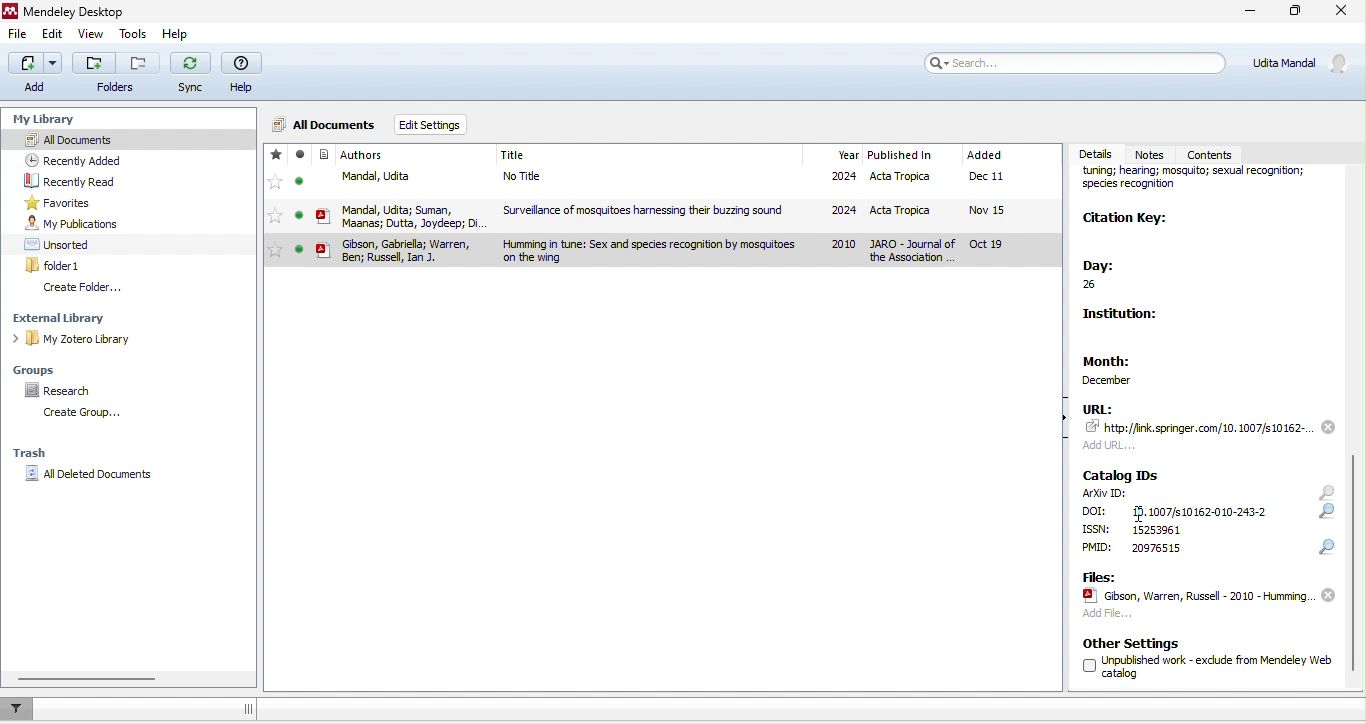  What do you see at coordinates (1328, 596) in the screenshot?
I see `remove` at bounding box center [1328, 596].